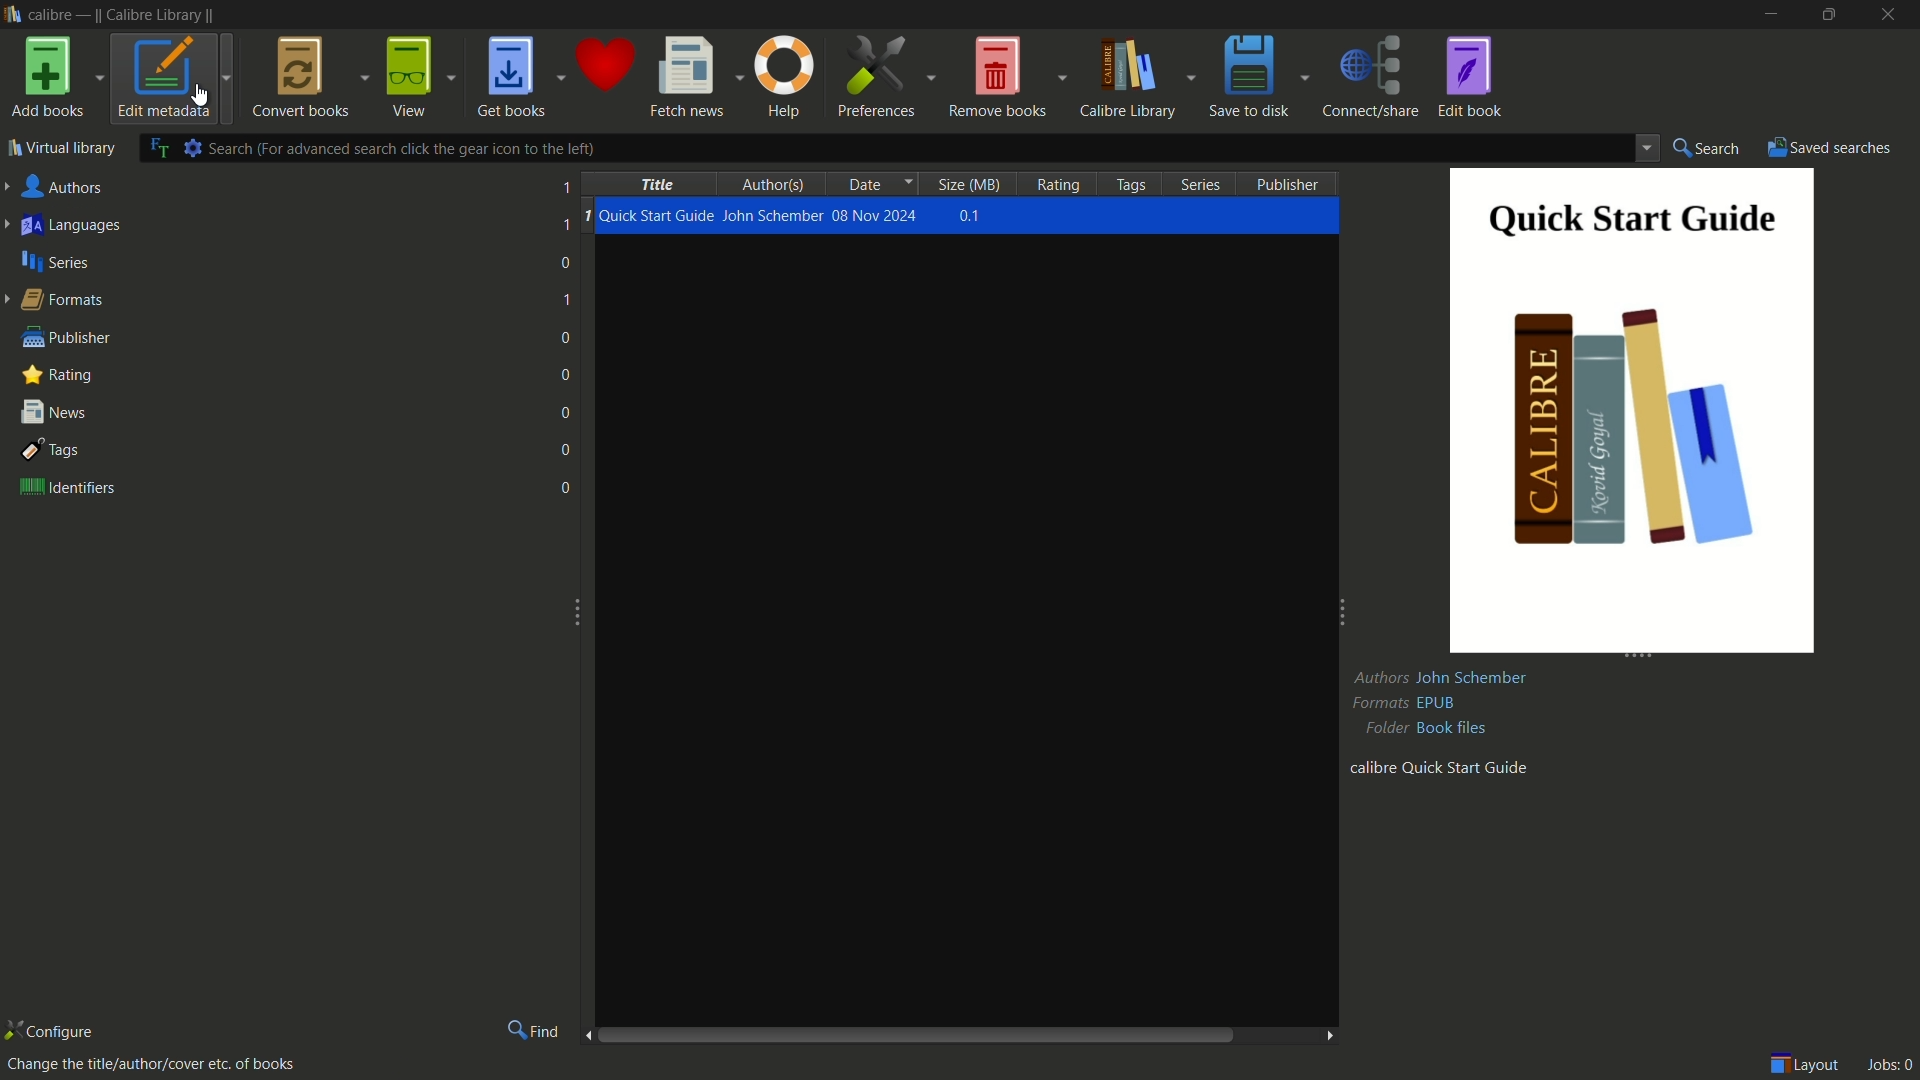  Describe the element at coordinates (70, 486) in the screenshot. I see `identifiers` at that location.